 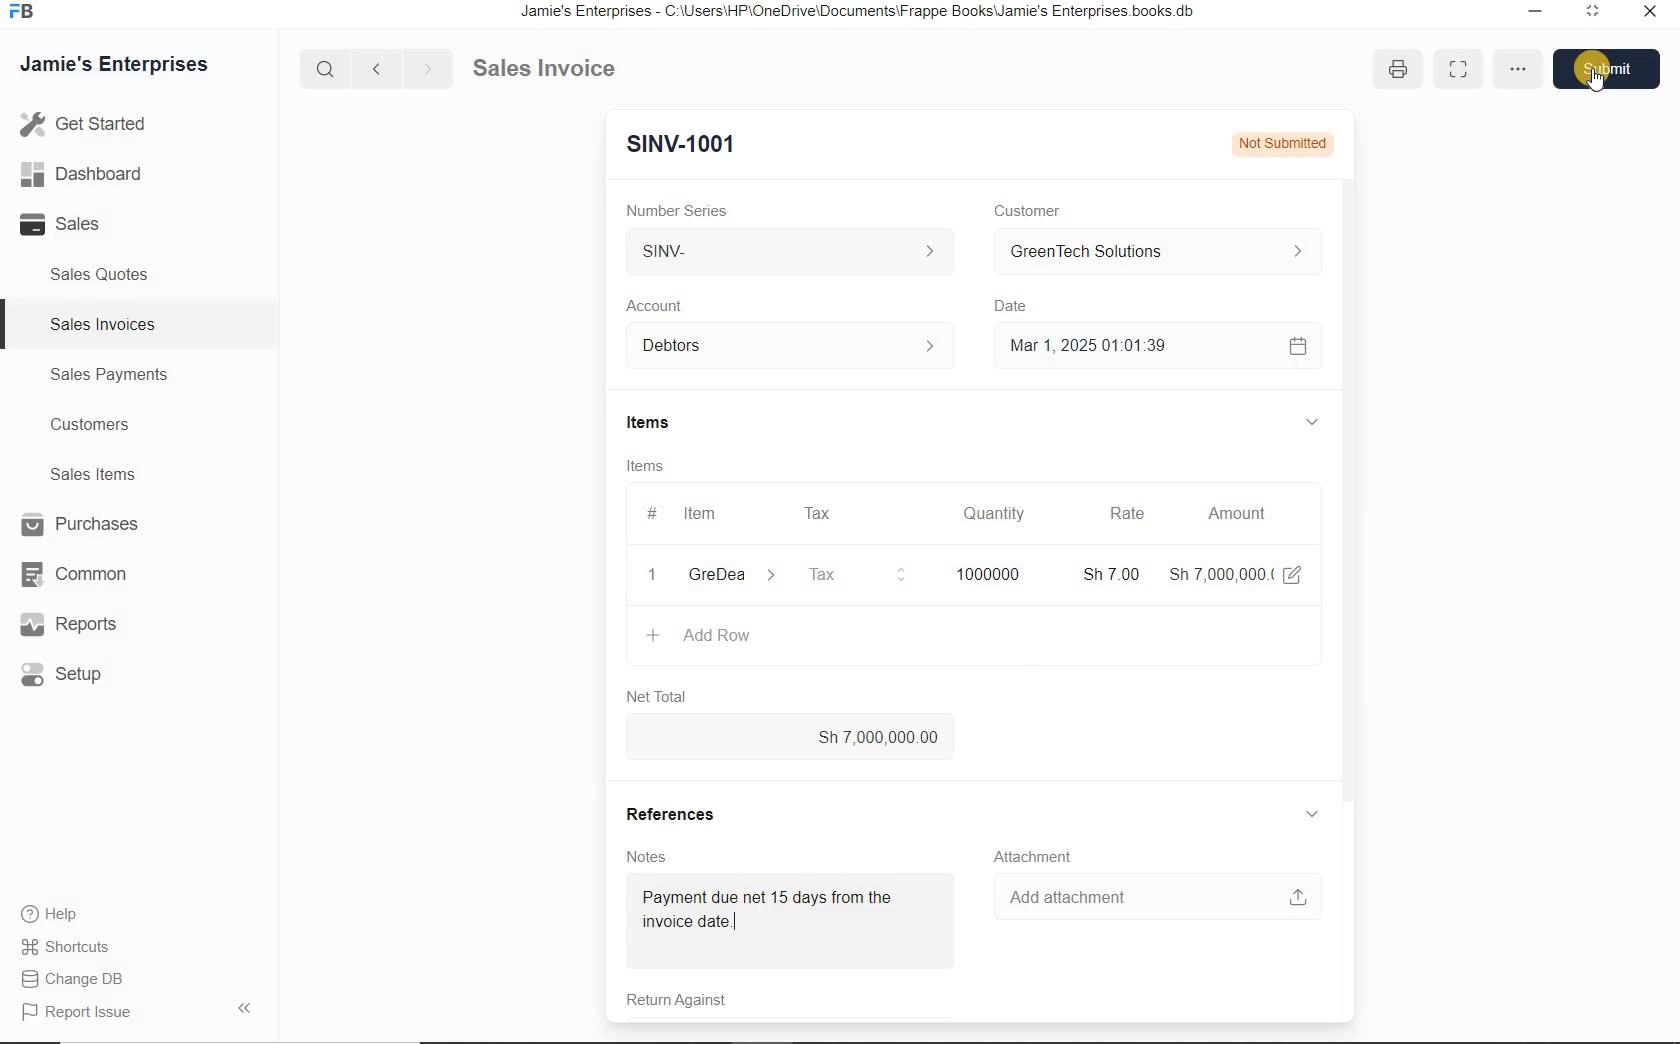 I want to click on calender, so click(x=1296, y=345).